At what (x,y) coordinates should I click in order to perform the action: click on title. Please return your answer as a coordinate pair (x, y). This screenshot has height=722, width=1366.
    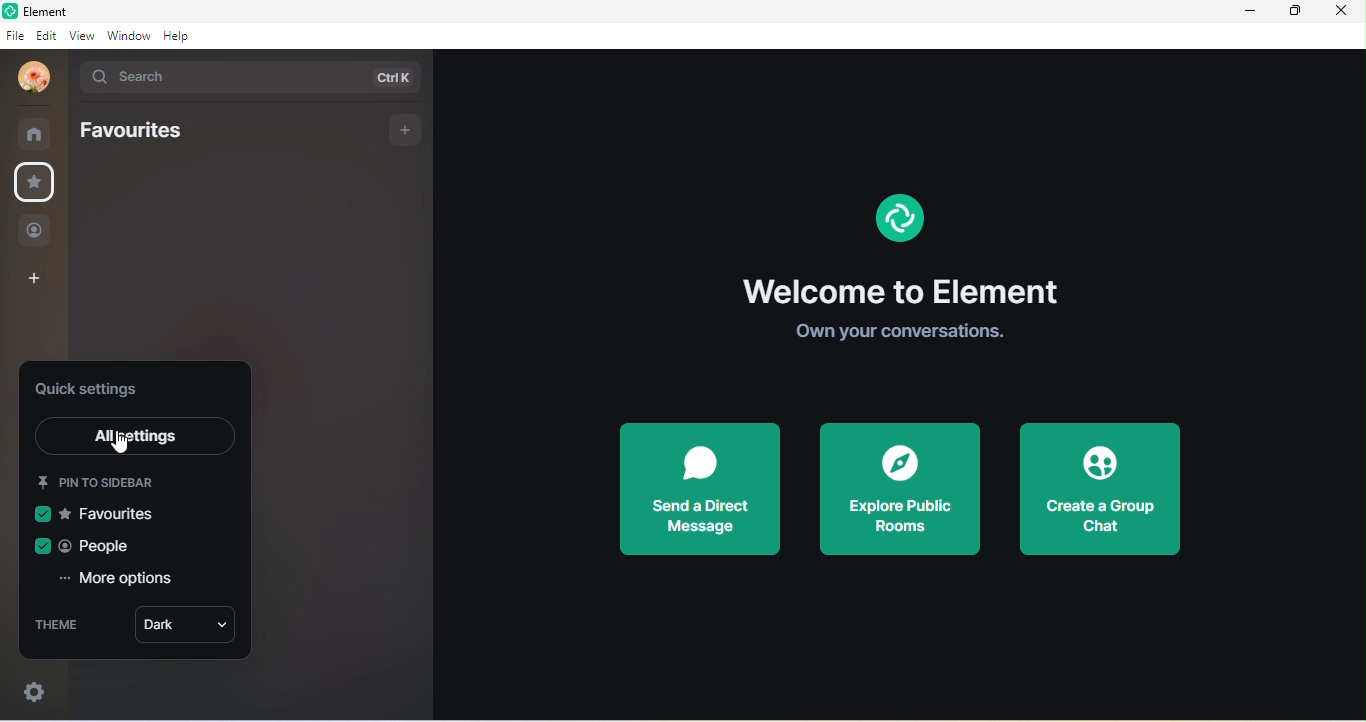
    Looking at the image, I should click on (48, 11).